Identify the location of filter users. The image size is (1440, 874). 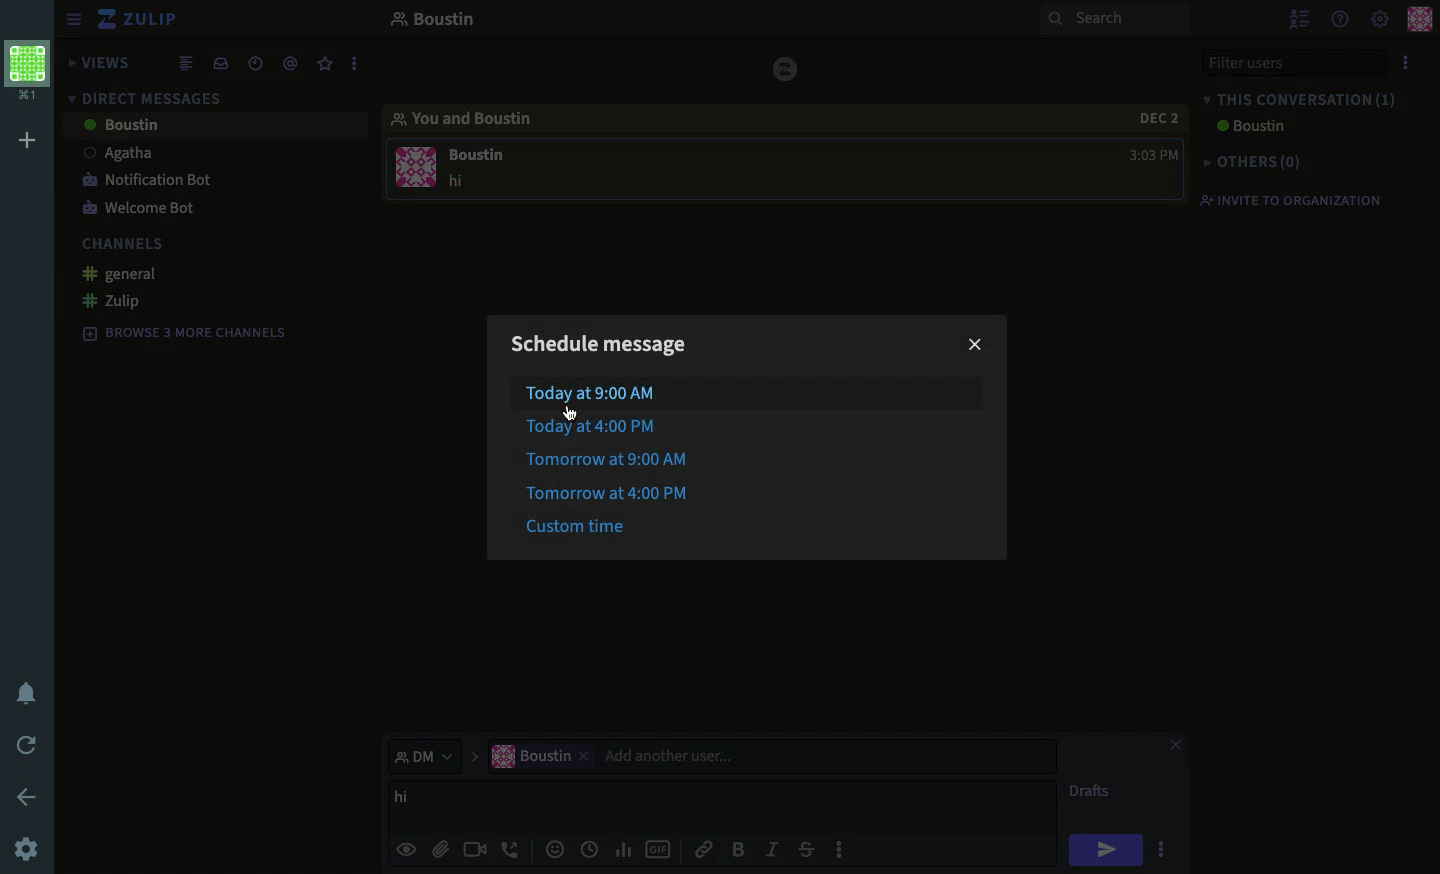
(1295, 63).